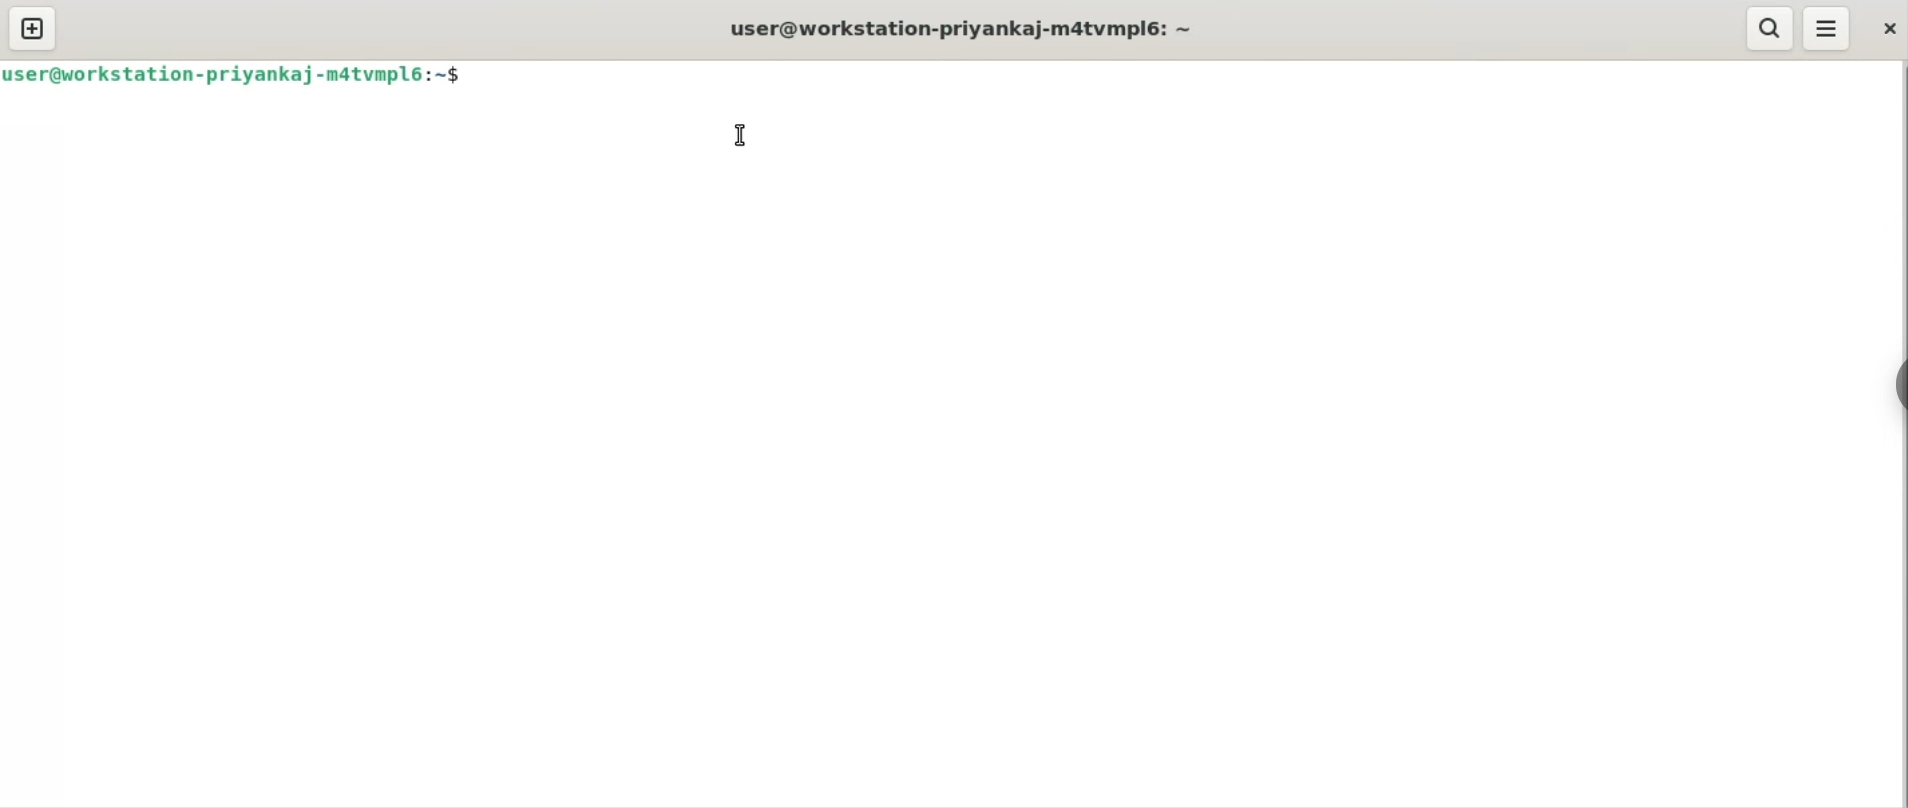 The width and height of the screenshot is (1908, 808). Describe the element at coordinates (743, 136) in the screenshot. I see `cursor` at that location.